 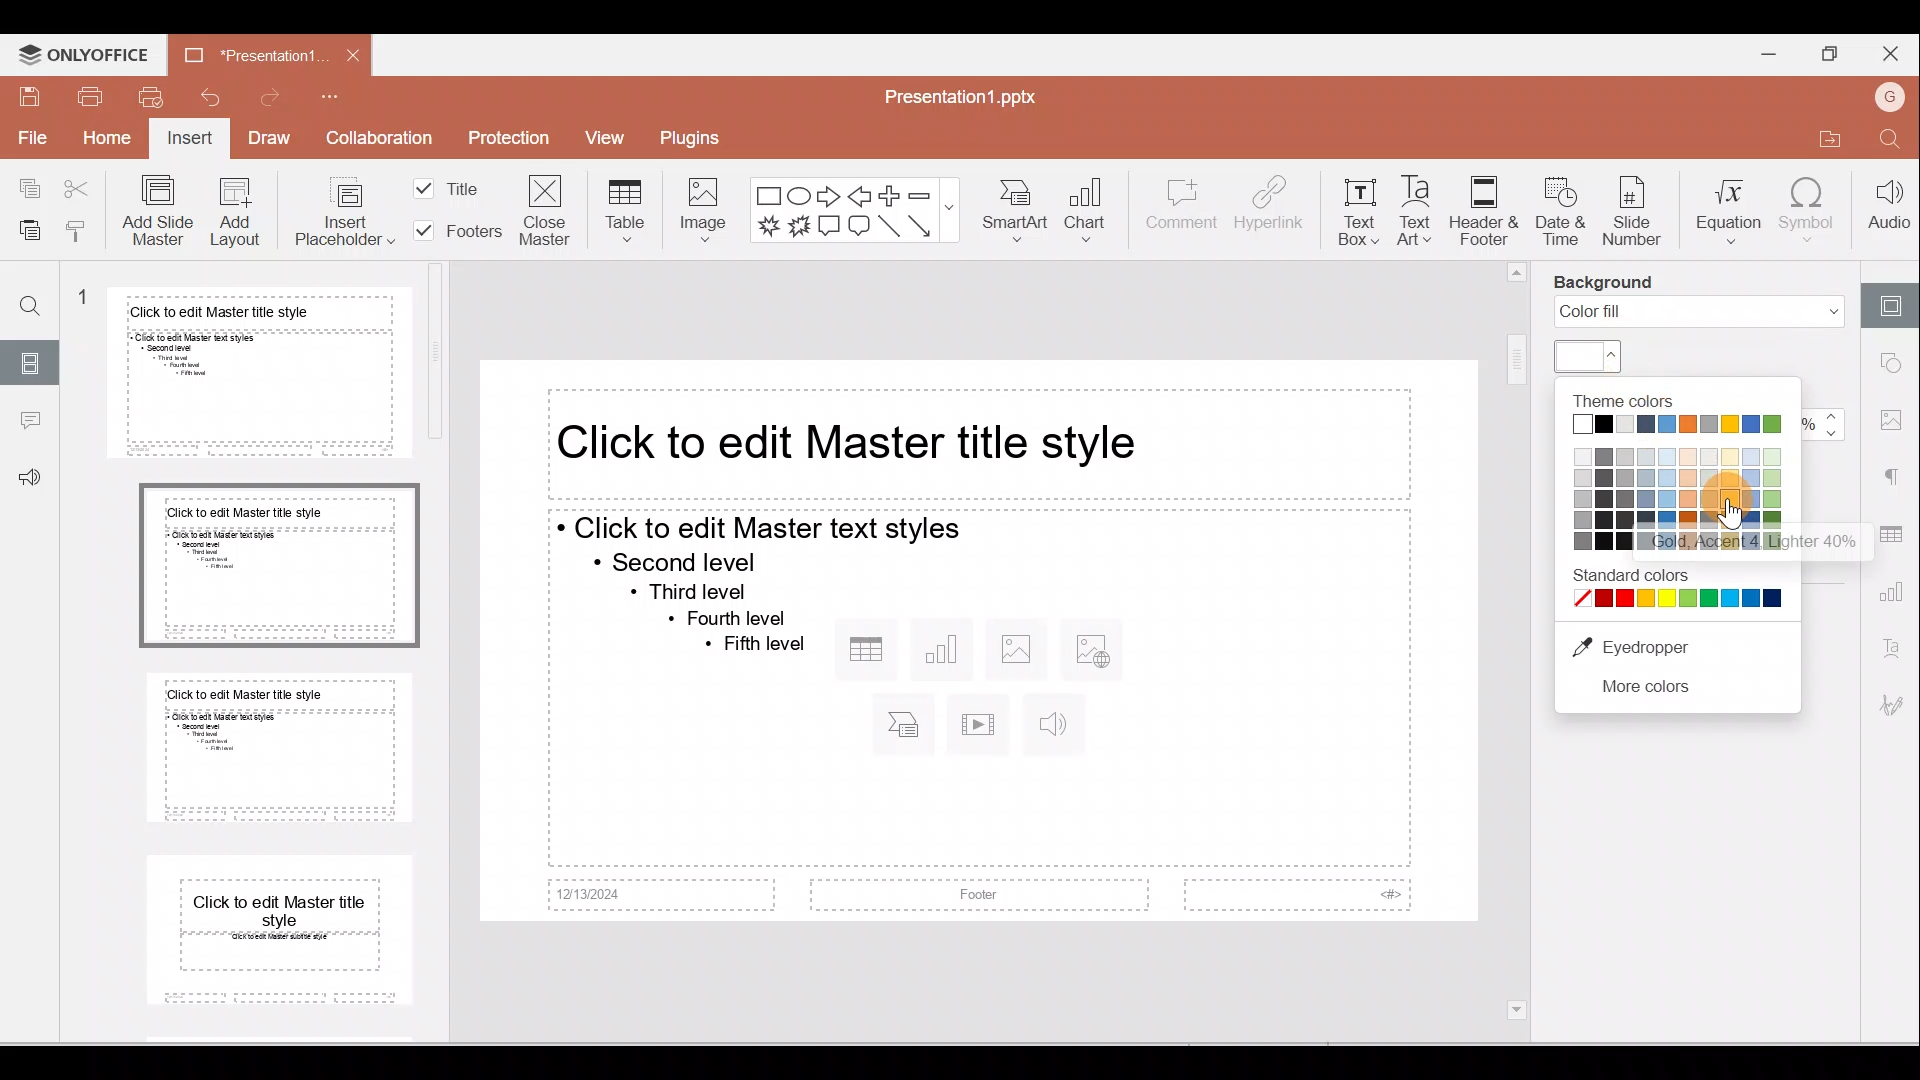 What do you see at coordinates (82, 55) in the screenshot?
I see `ONLYOFFICE` at bounding box center [82, 55].